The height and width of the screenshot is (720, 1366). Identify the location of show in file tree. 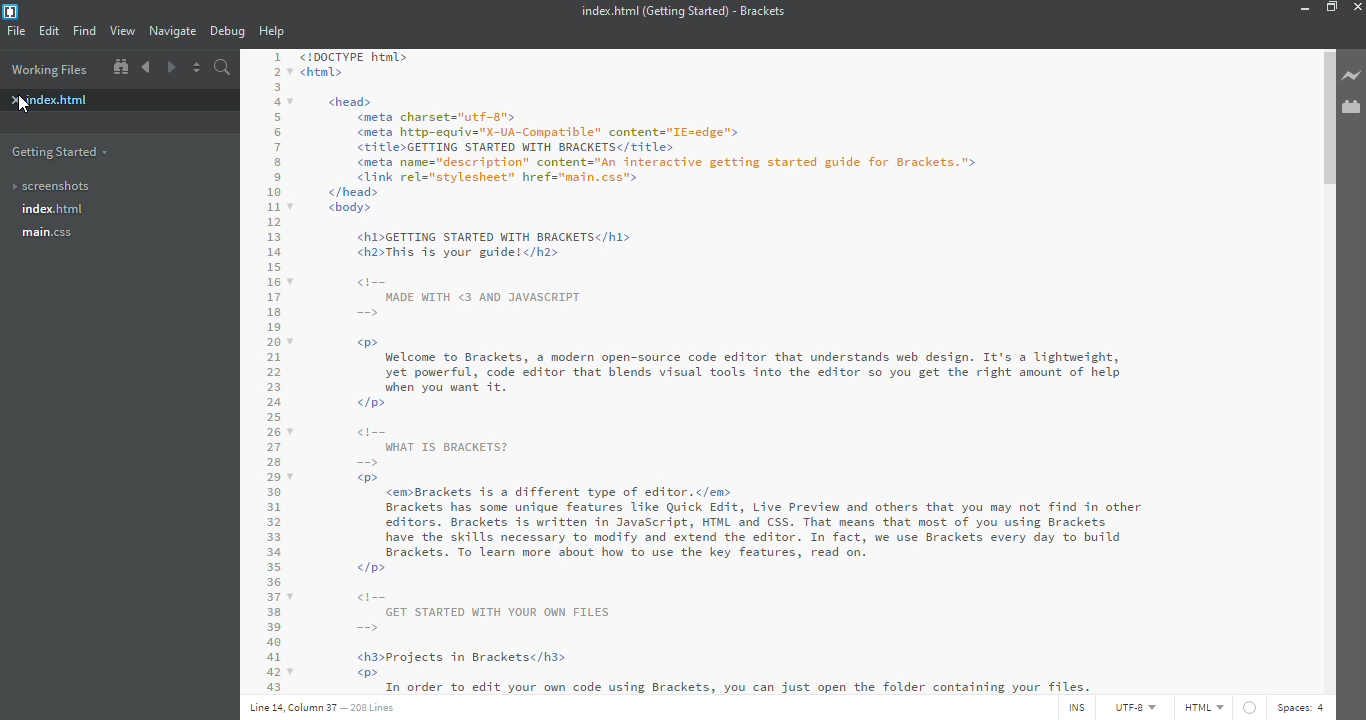
(122, 67).